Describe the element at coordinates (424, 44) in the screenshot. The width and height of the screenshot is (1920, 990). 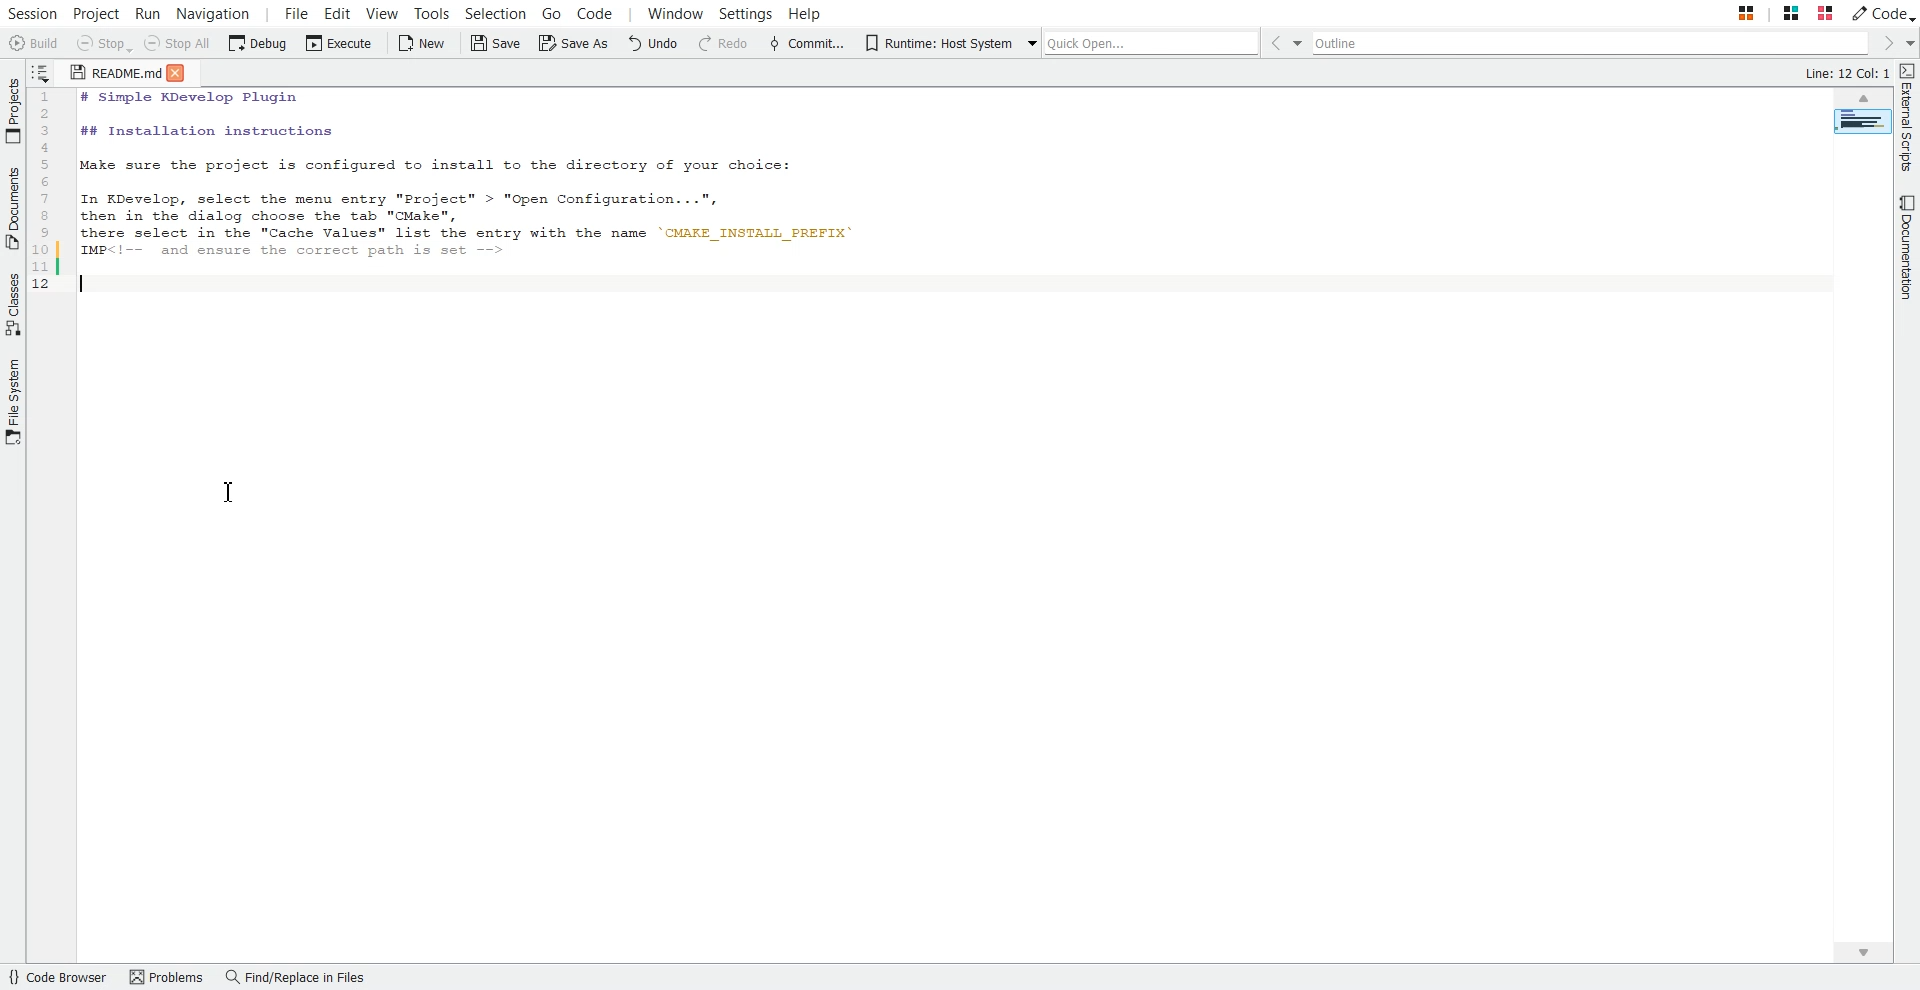
I see `New` at that location.